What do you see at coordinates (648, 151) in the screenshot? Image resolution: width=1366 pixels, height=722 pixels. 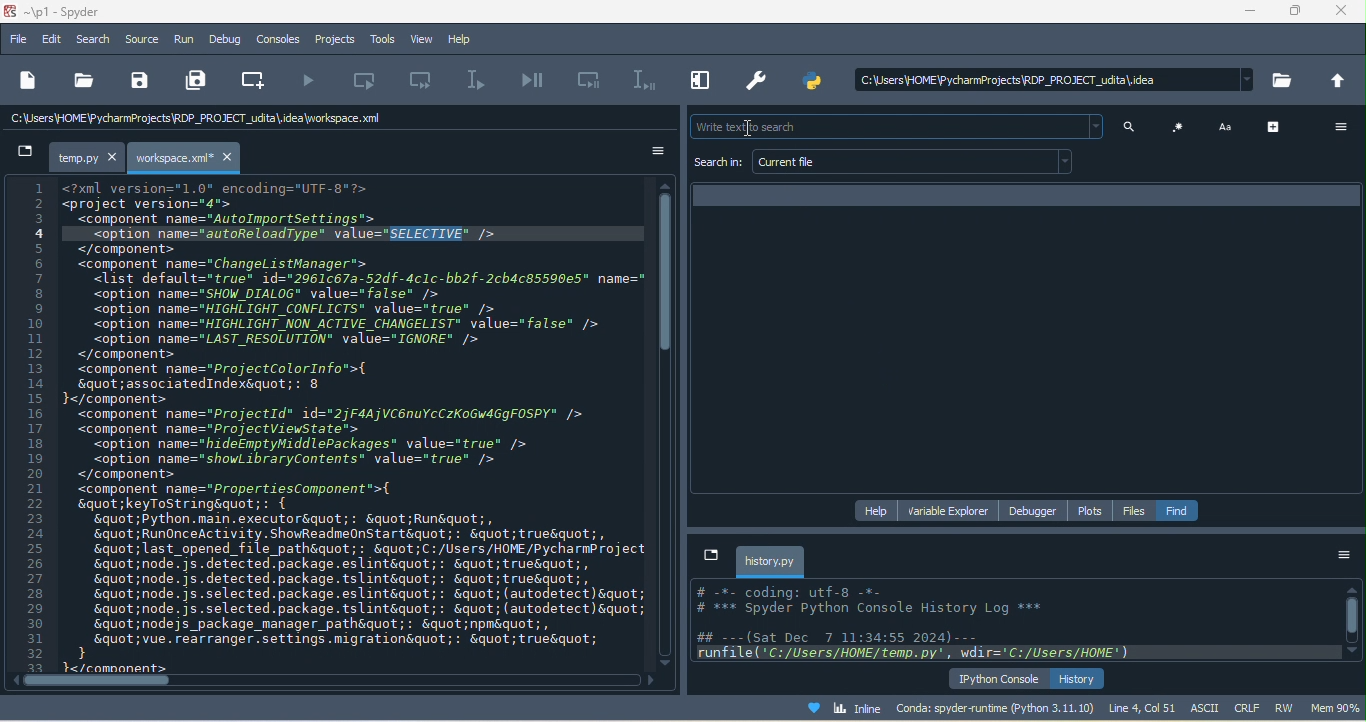 I see `option` at bounding box center [648, 151].